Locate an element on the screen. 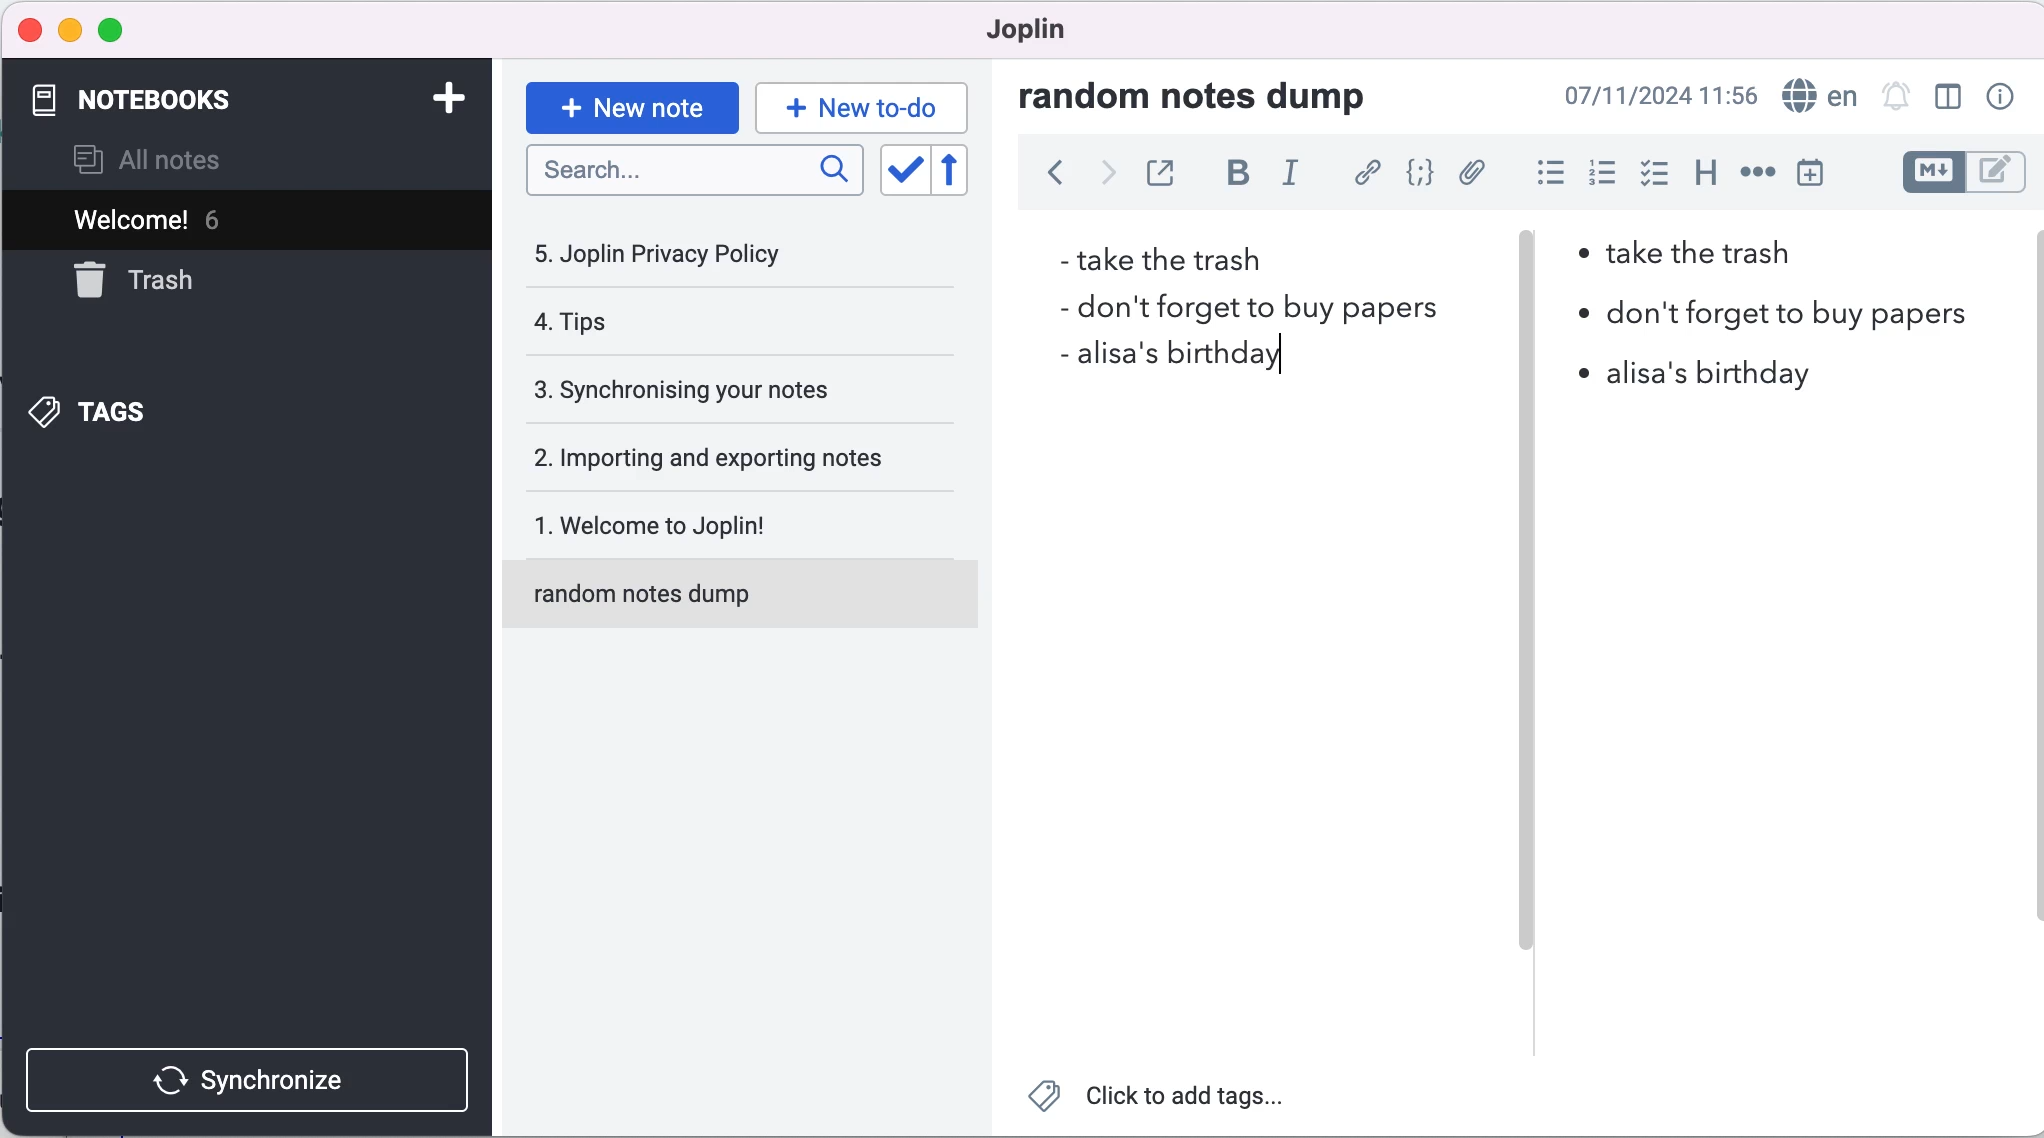 The image size is (2044, 1138). italic is located at coordinates (1293, 180).